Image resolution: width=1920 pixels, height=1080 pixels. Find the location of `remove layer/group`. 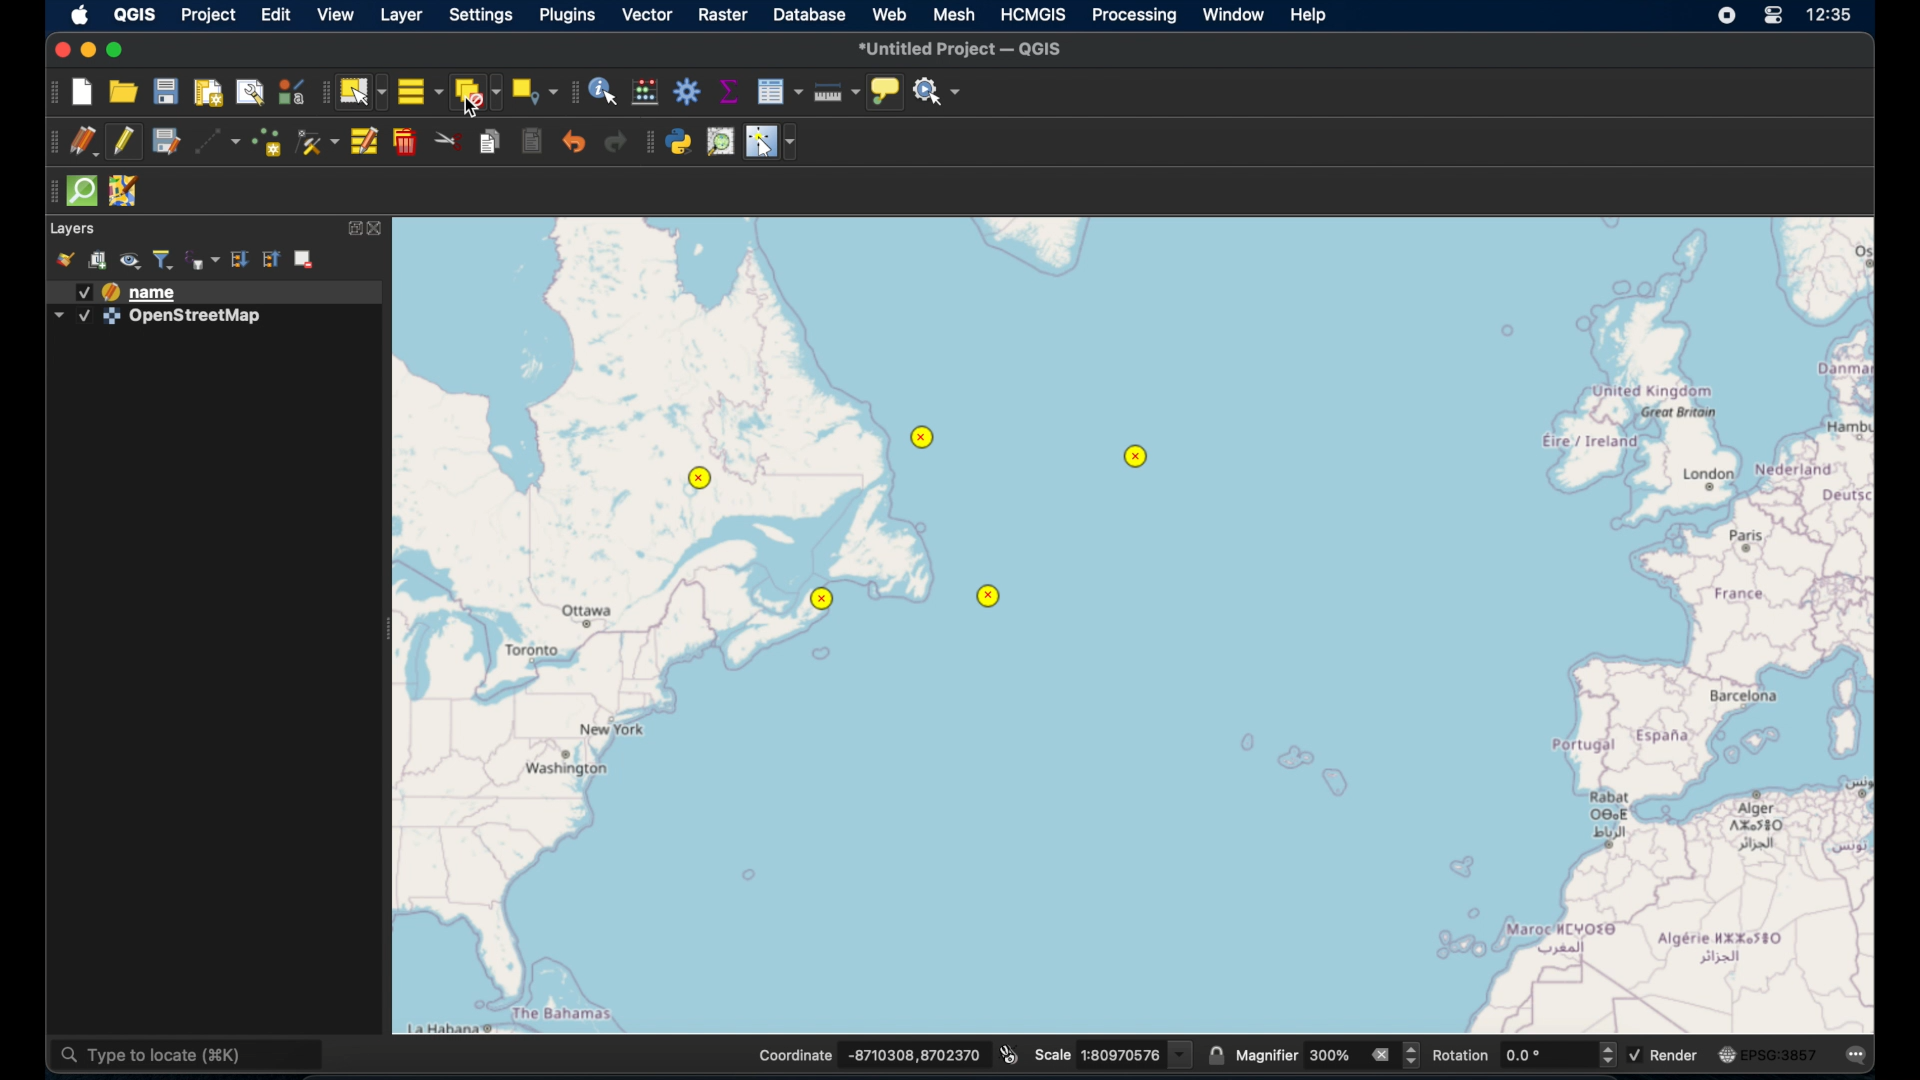

remove layer/group is located at coordinates (306, 257).